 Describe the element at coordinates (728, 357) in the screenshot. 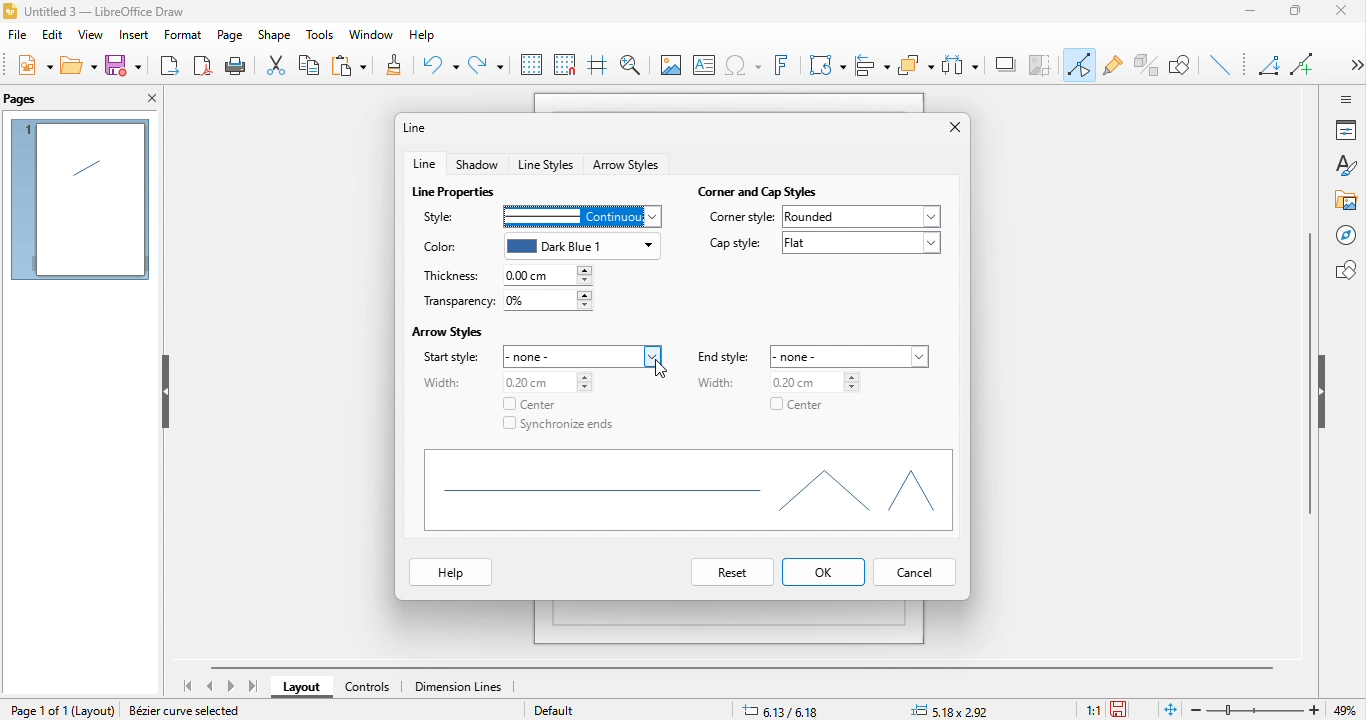

I see `end style` at that location.